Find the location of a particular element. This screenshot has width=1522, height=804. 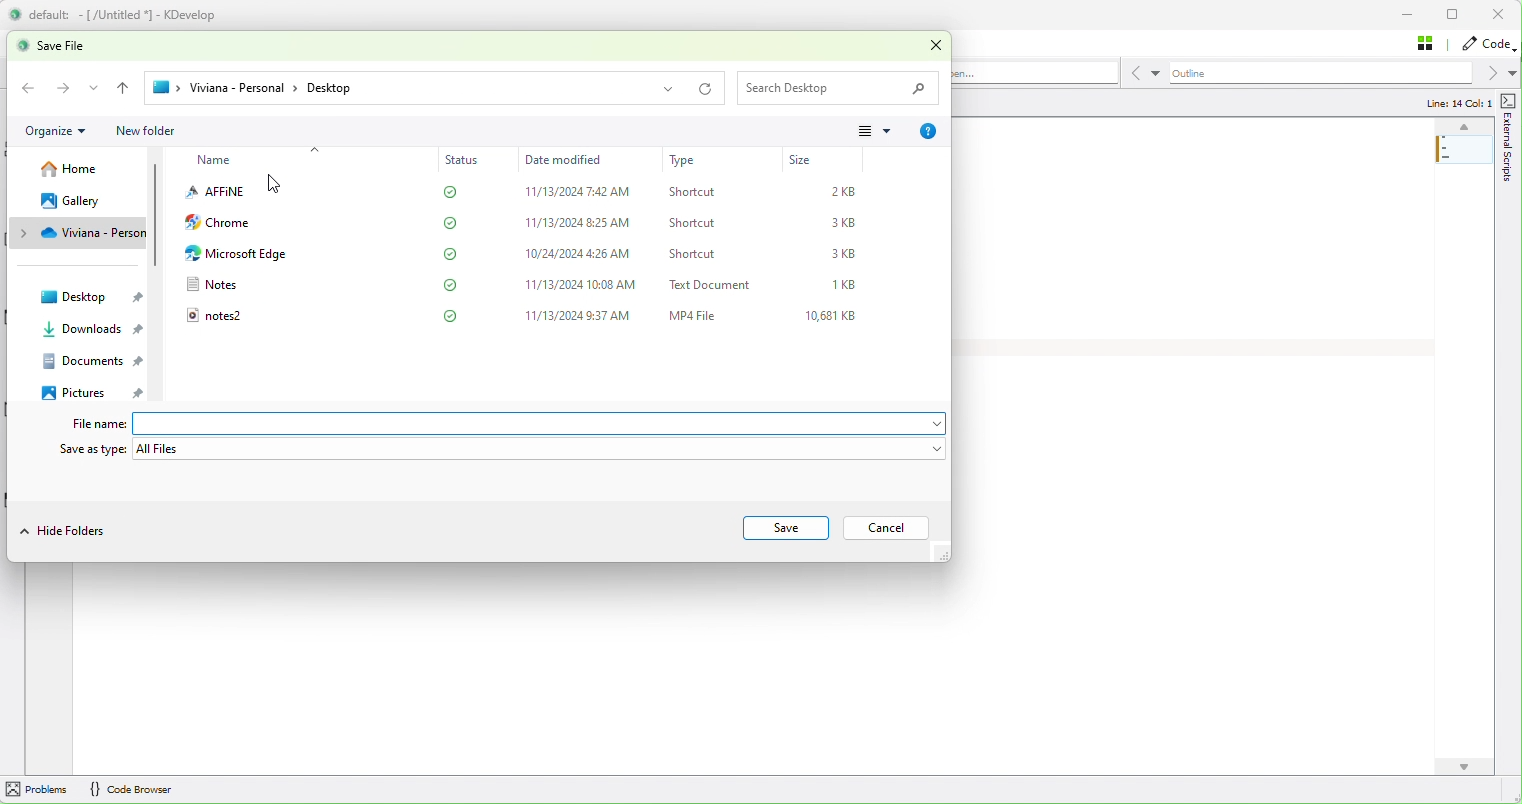

Cancel is located at coordinates (883, 528).